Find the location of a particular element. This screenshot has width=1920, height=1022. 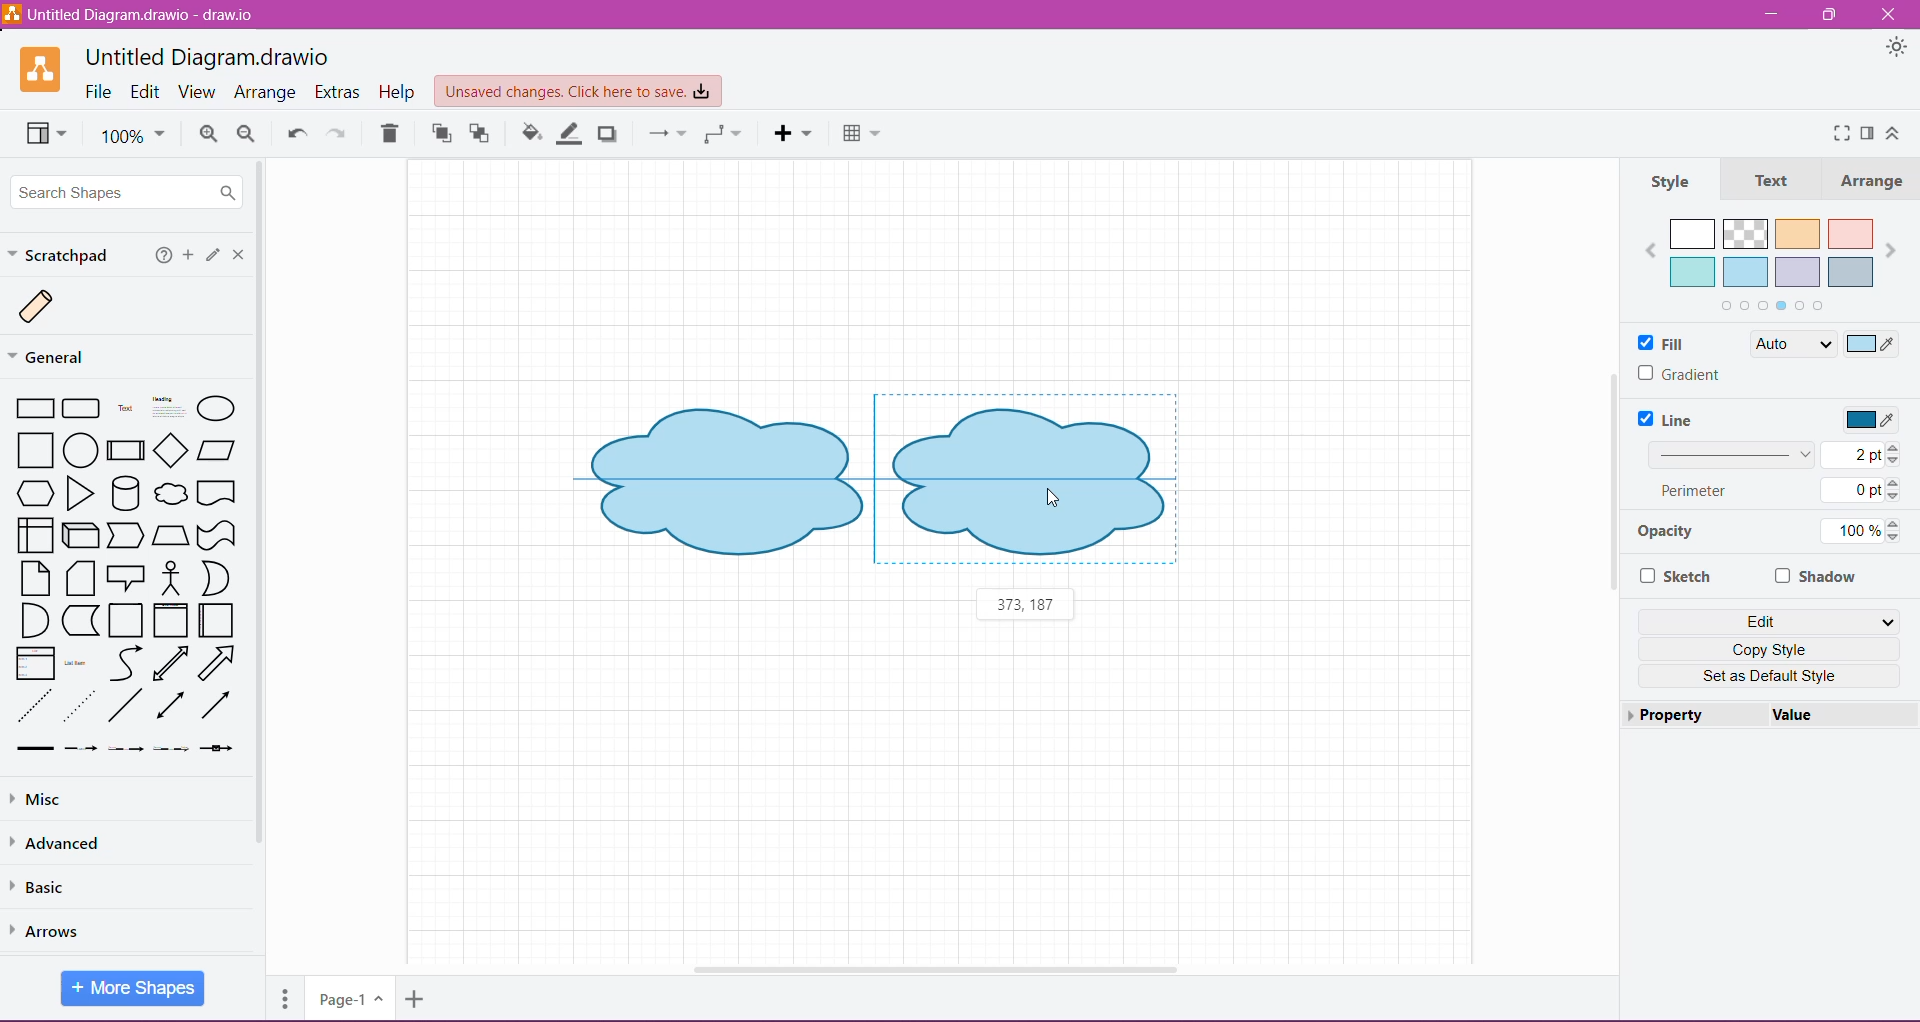

Zoom Out is located at coordinates (248, 134).